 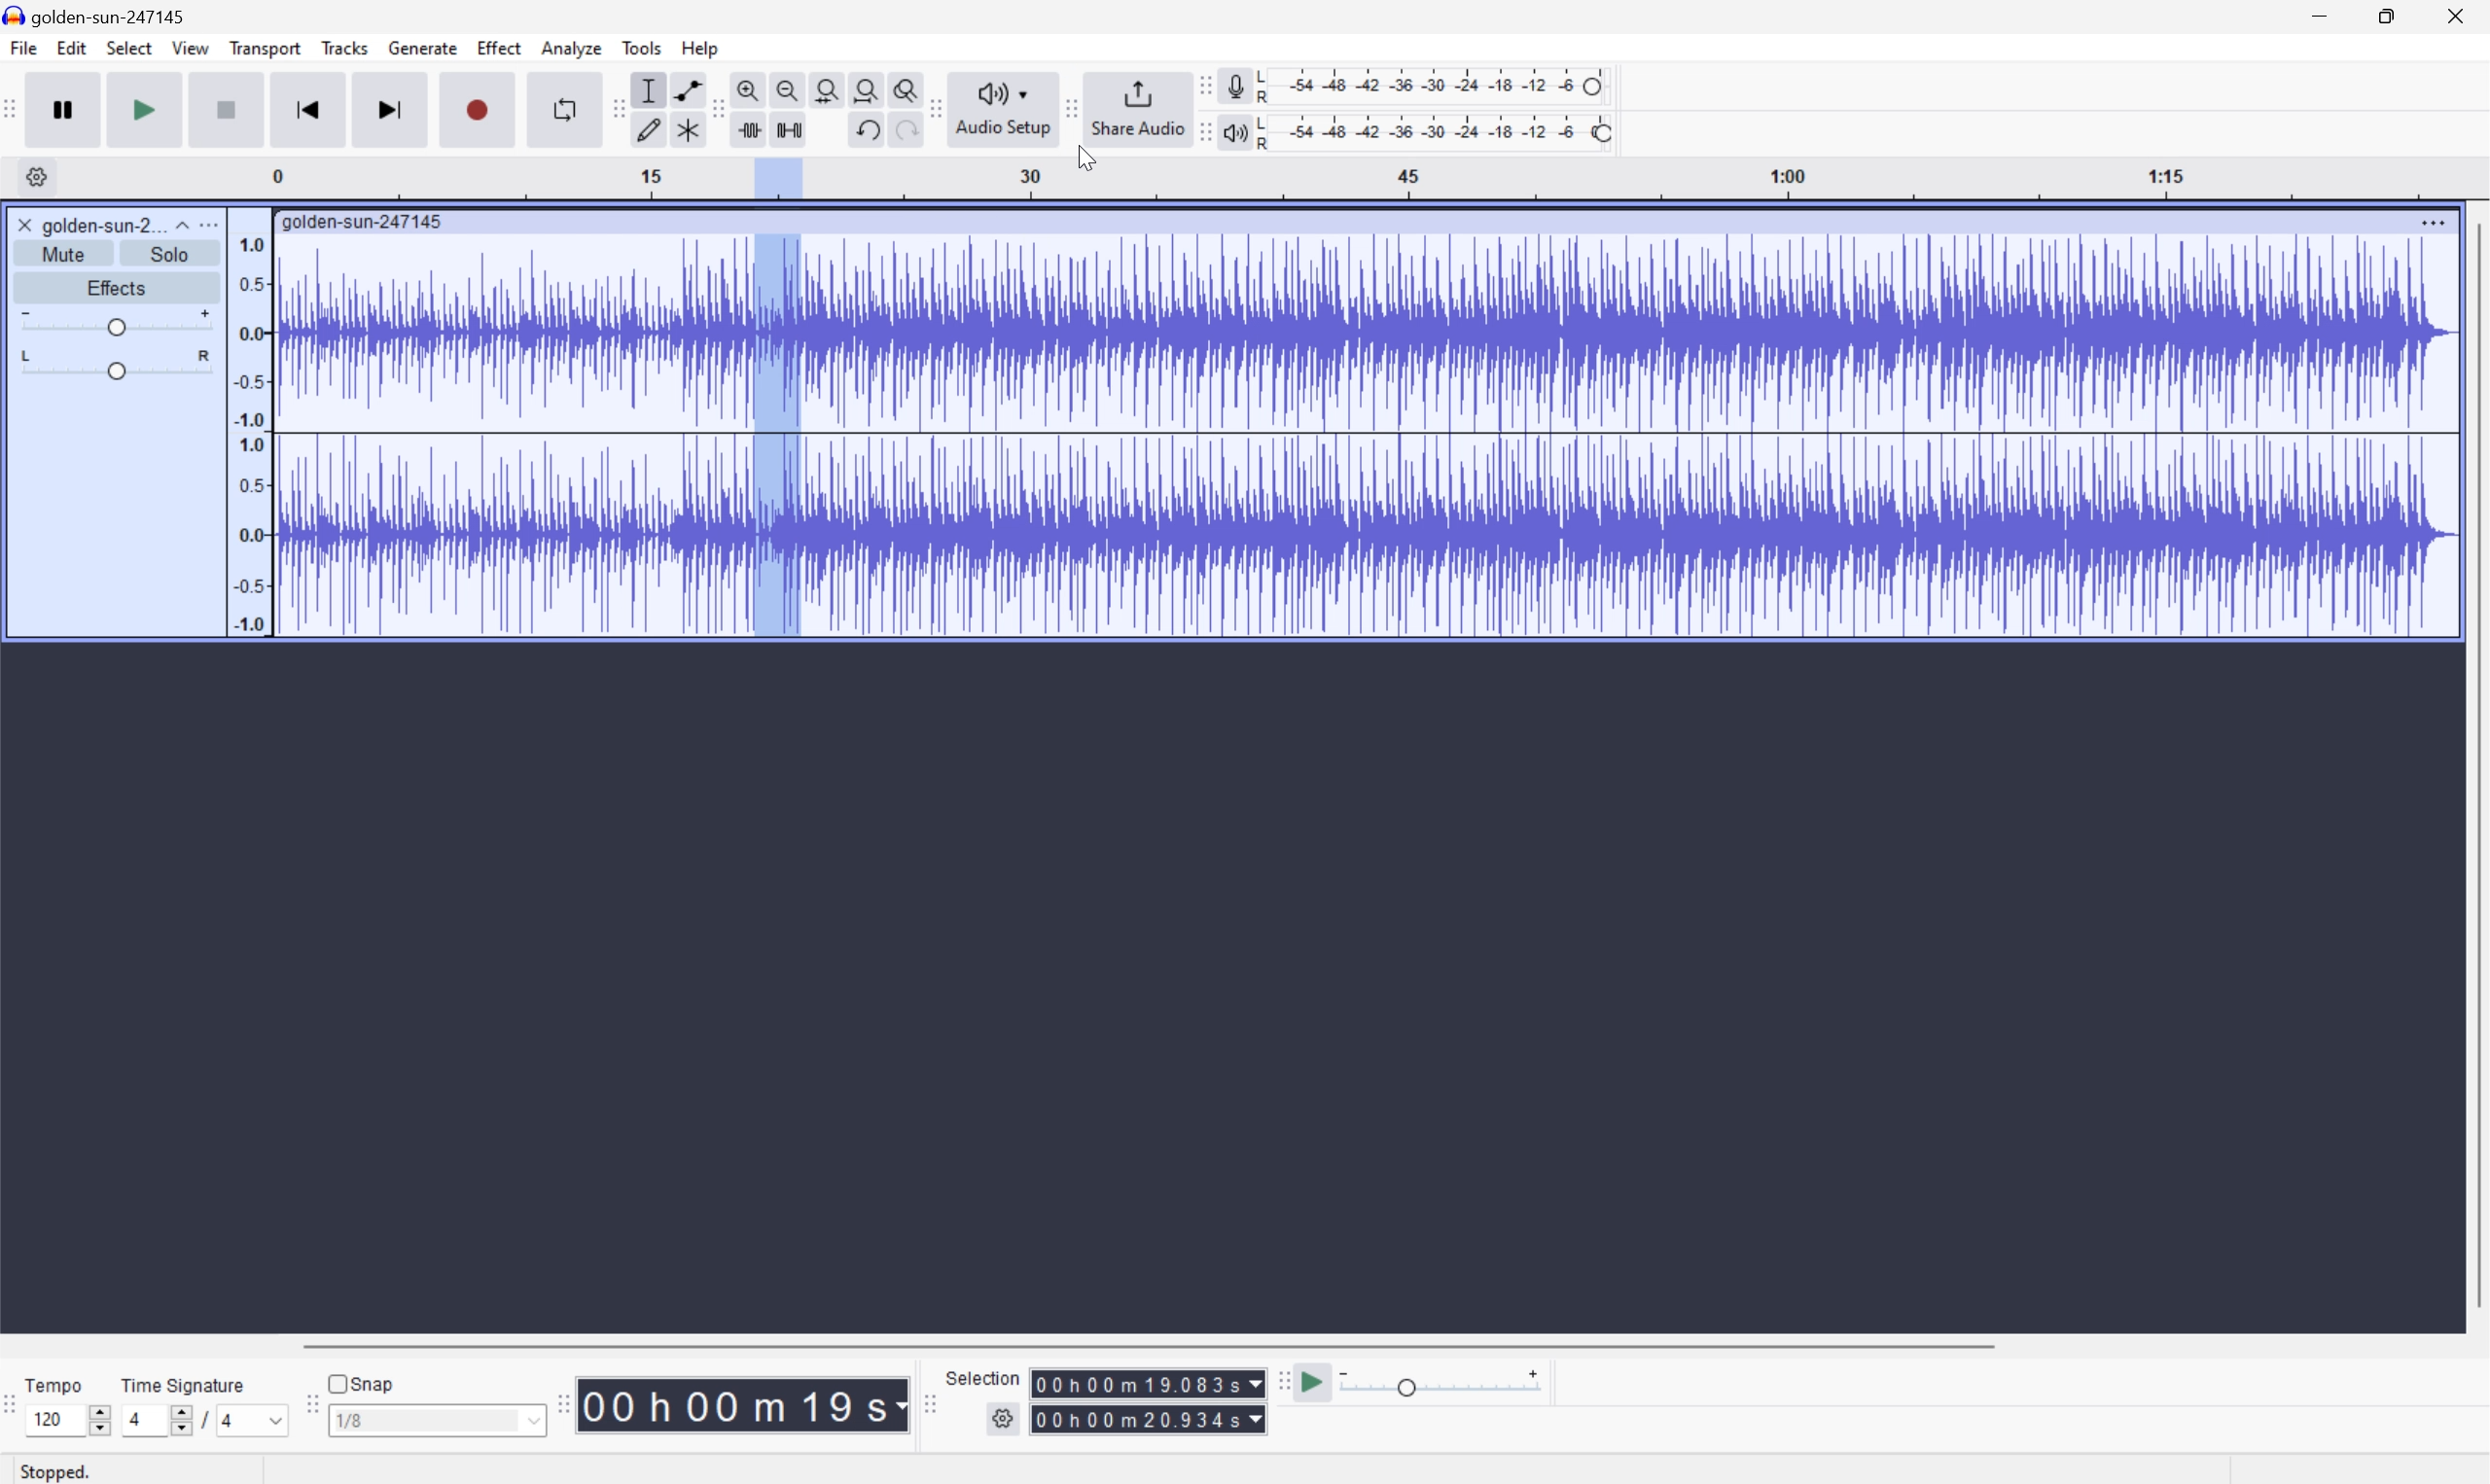 What do you see at coordinates (192, 52) in the screenshot?
I see `View` at bounding box center [192, 52].